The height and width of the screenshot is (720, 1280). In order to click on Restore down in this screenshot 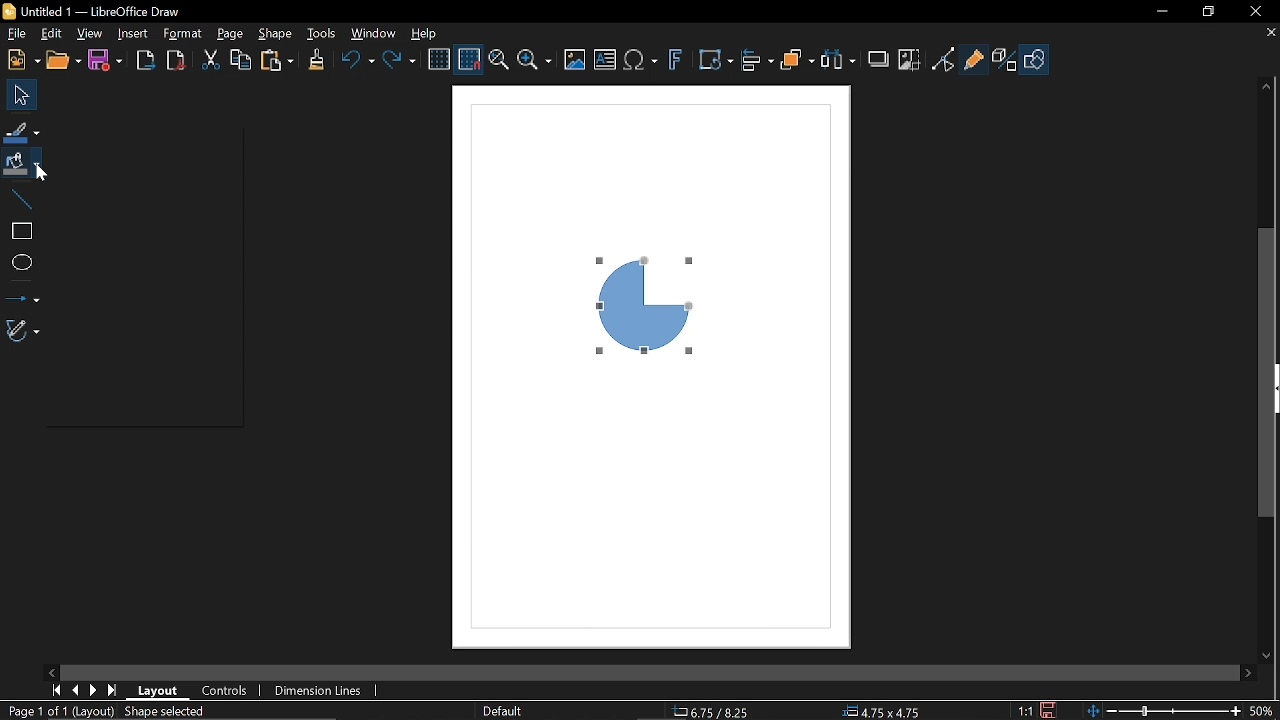, I will do `click(1209, 13)`.